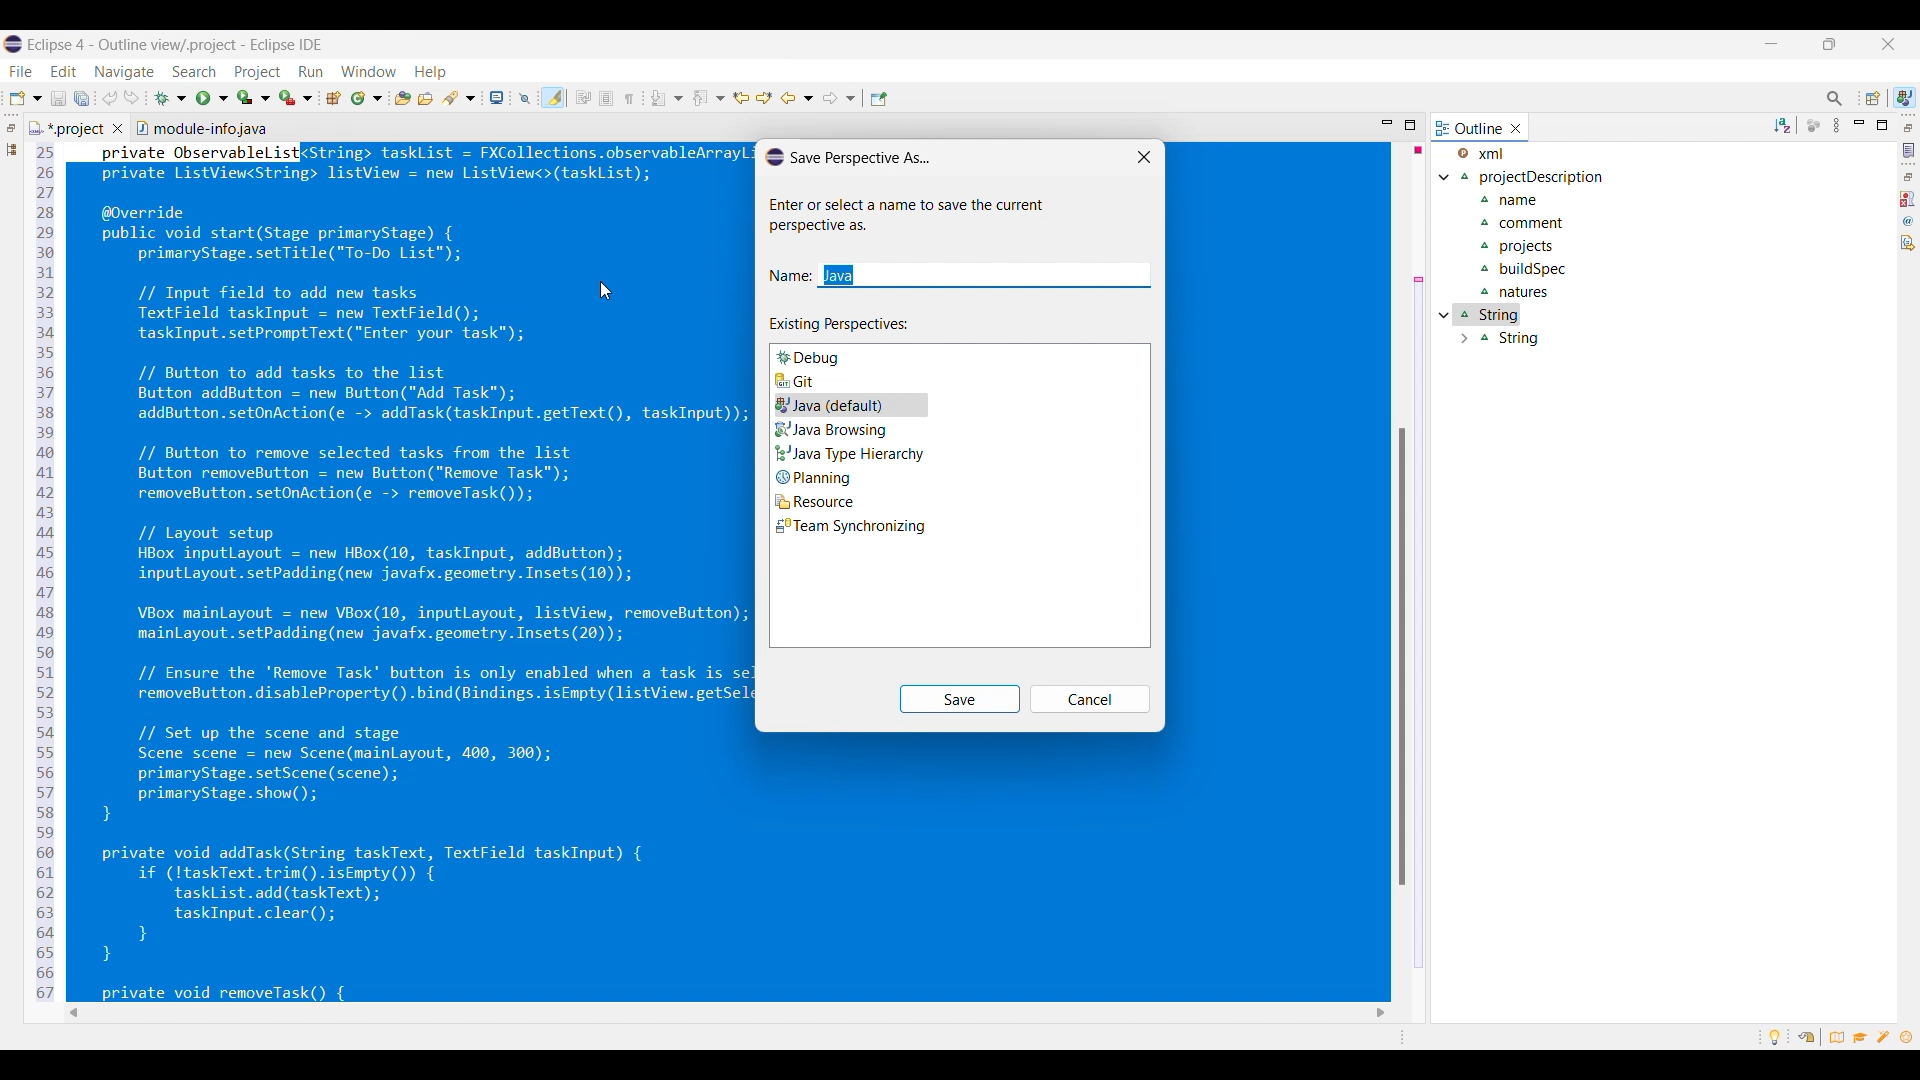 The width and height of the screenshot is (1920, 1080). I want to click on Window title, so click(861, 158).